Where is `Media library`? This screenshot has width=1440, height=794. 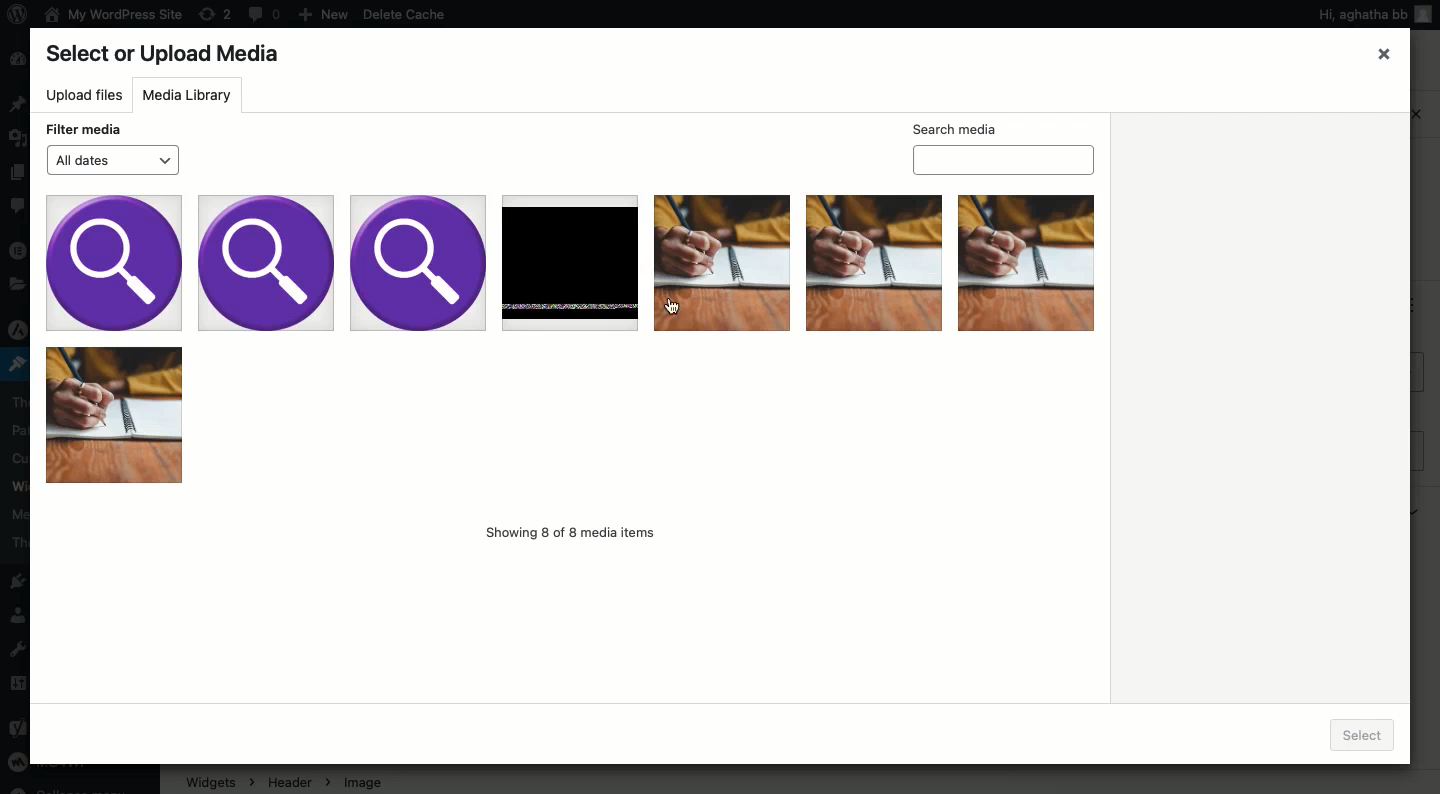
Media library is located at coordinates (190, 94).